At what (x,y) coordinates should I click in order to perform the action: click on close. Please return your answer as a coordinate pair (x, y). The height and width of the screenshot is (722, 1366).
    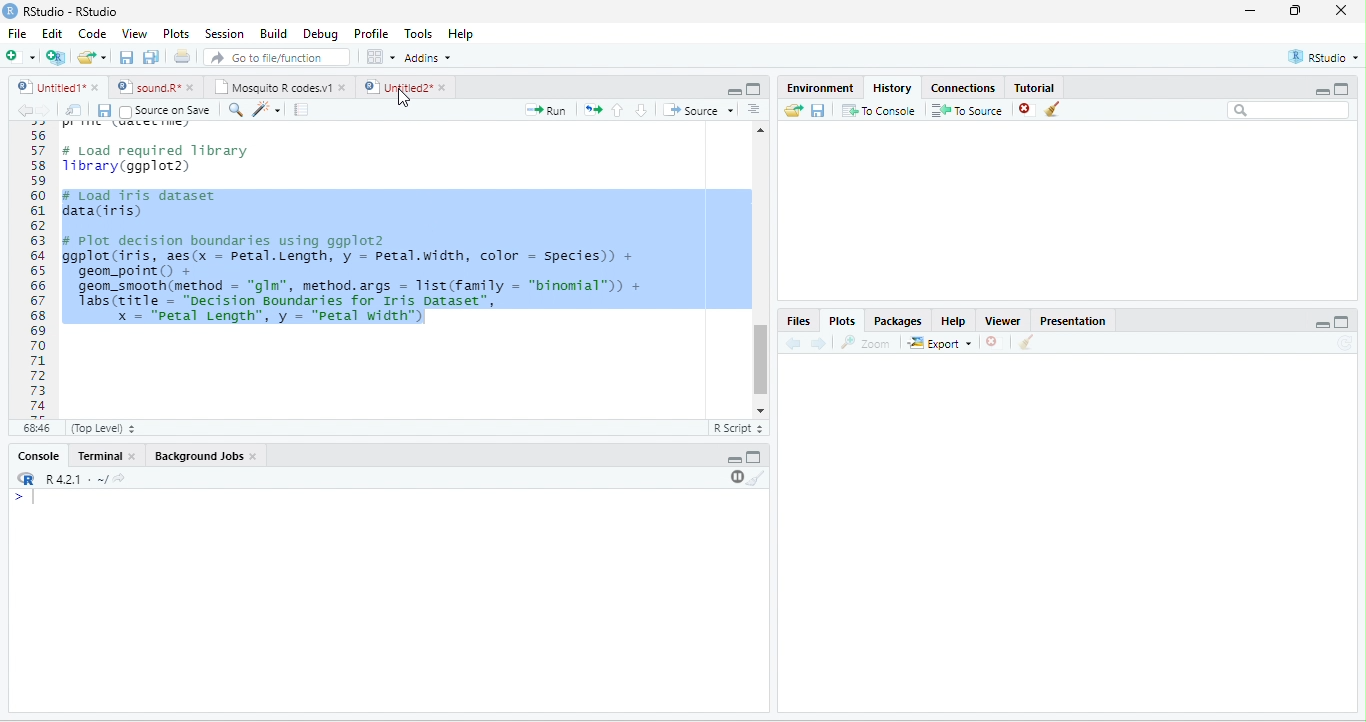
    Looking at the image, I should click on (134, 457).